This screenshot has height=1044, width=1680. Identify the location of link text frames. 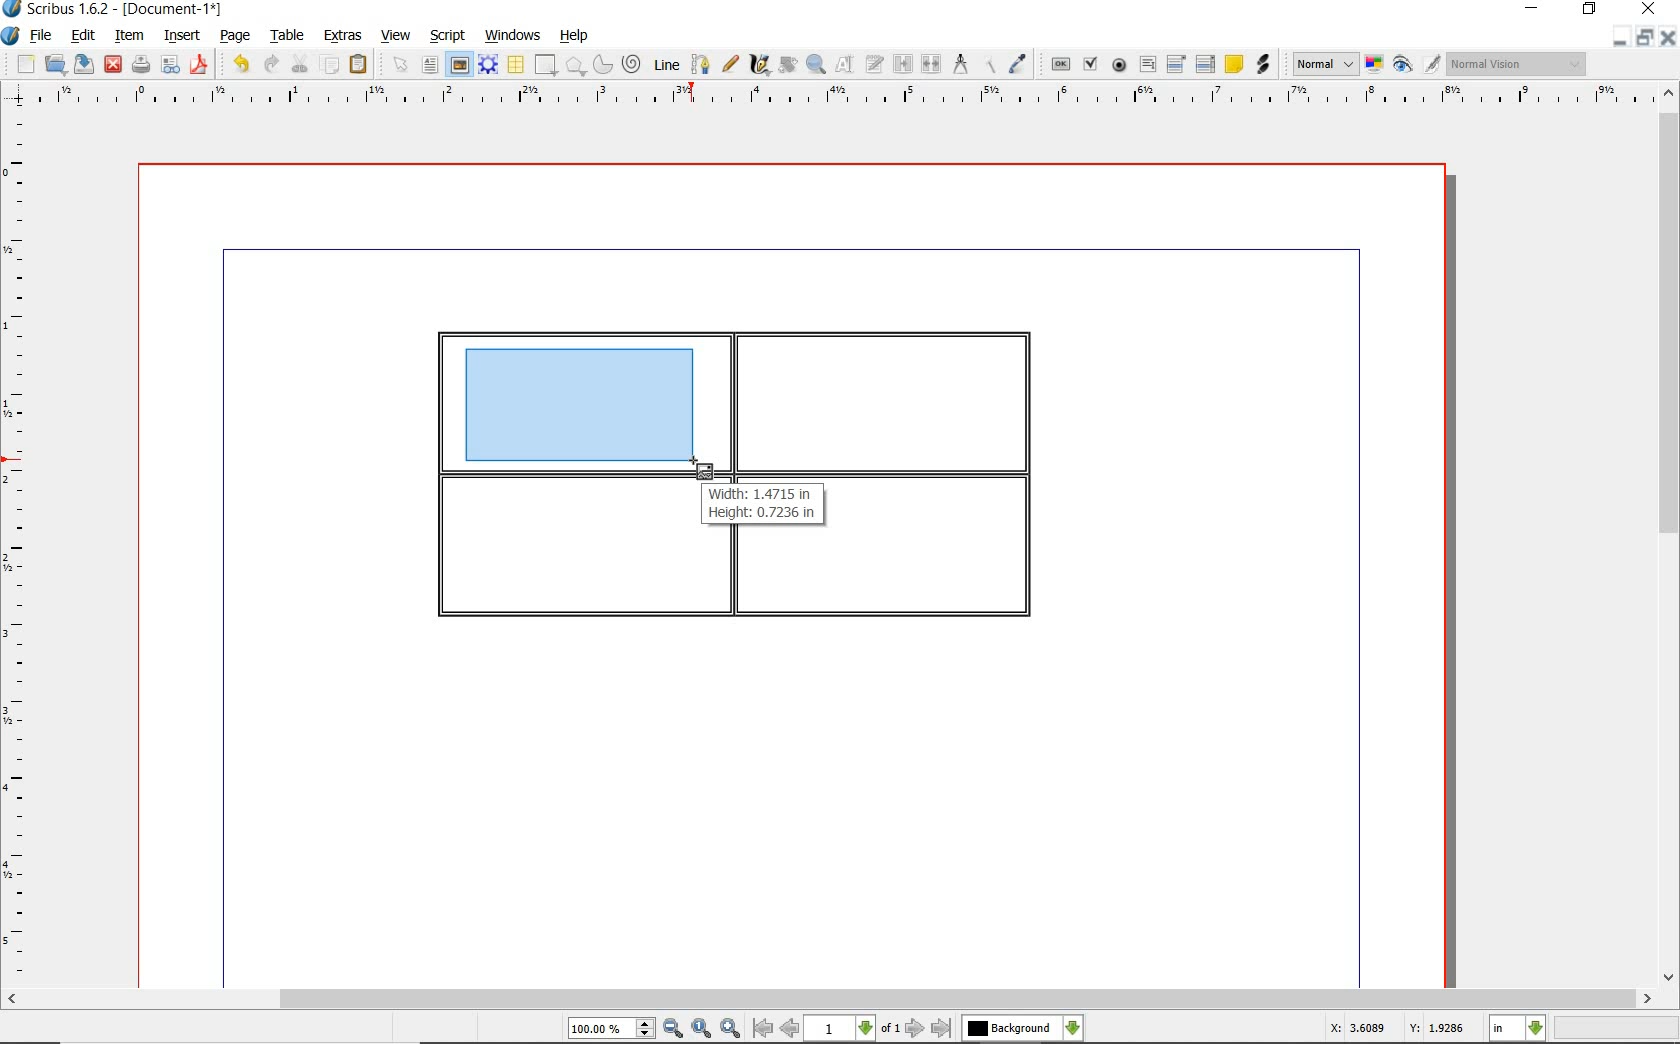
(904, 64).